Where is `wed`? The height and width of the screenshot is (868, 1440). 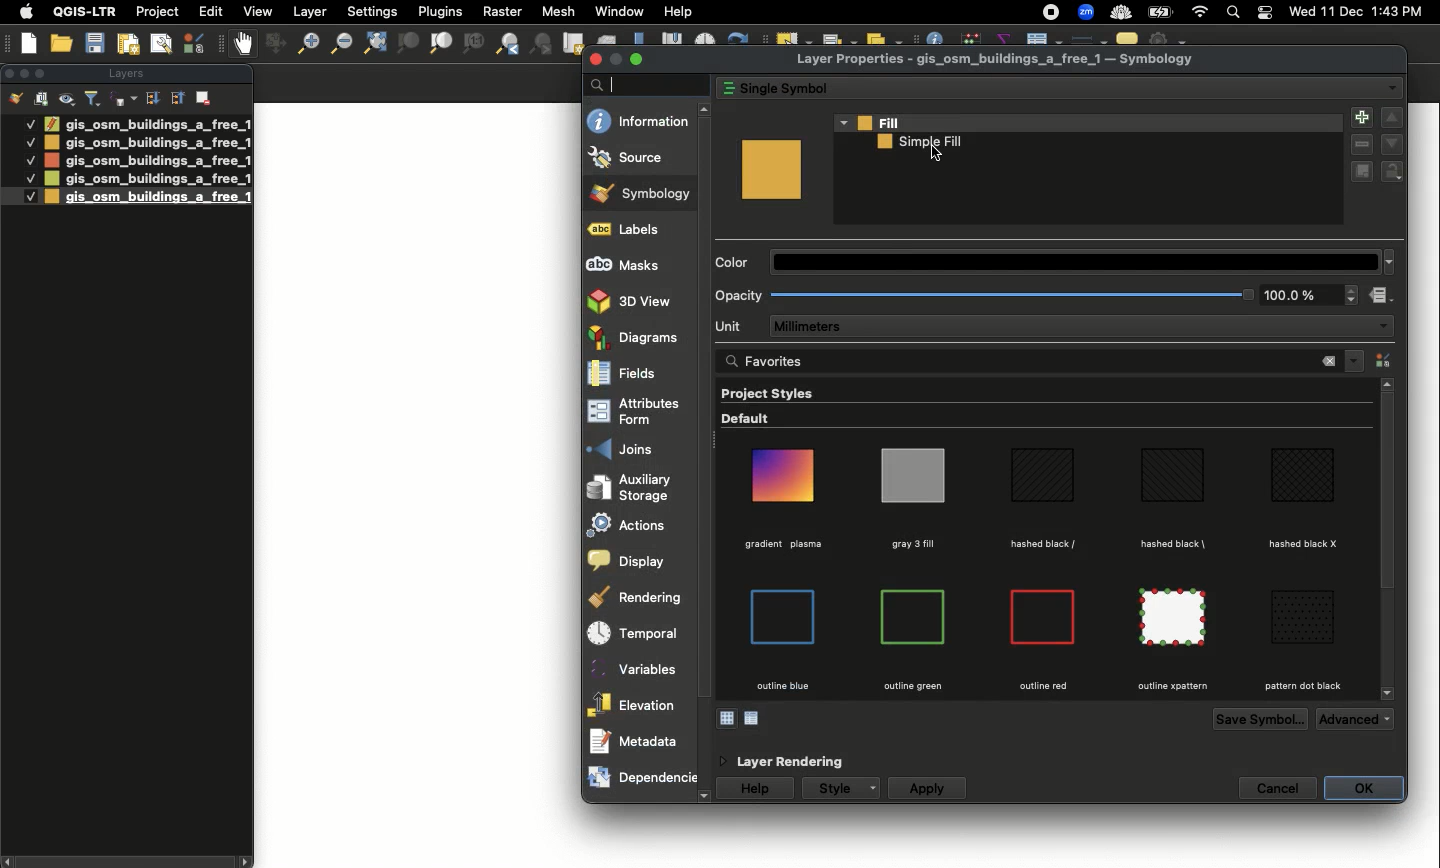 wed is located at coordinates (1300, 13).